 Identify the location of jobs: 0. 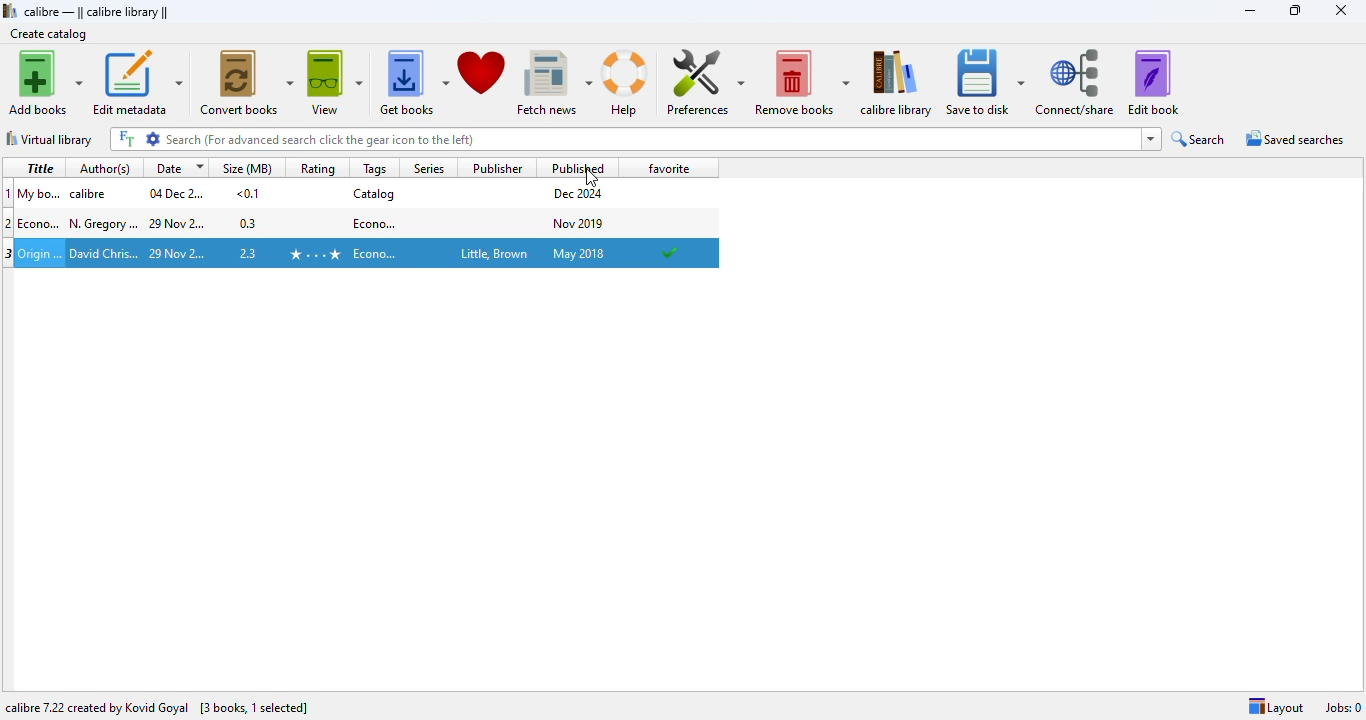
(1343, 708).